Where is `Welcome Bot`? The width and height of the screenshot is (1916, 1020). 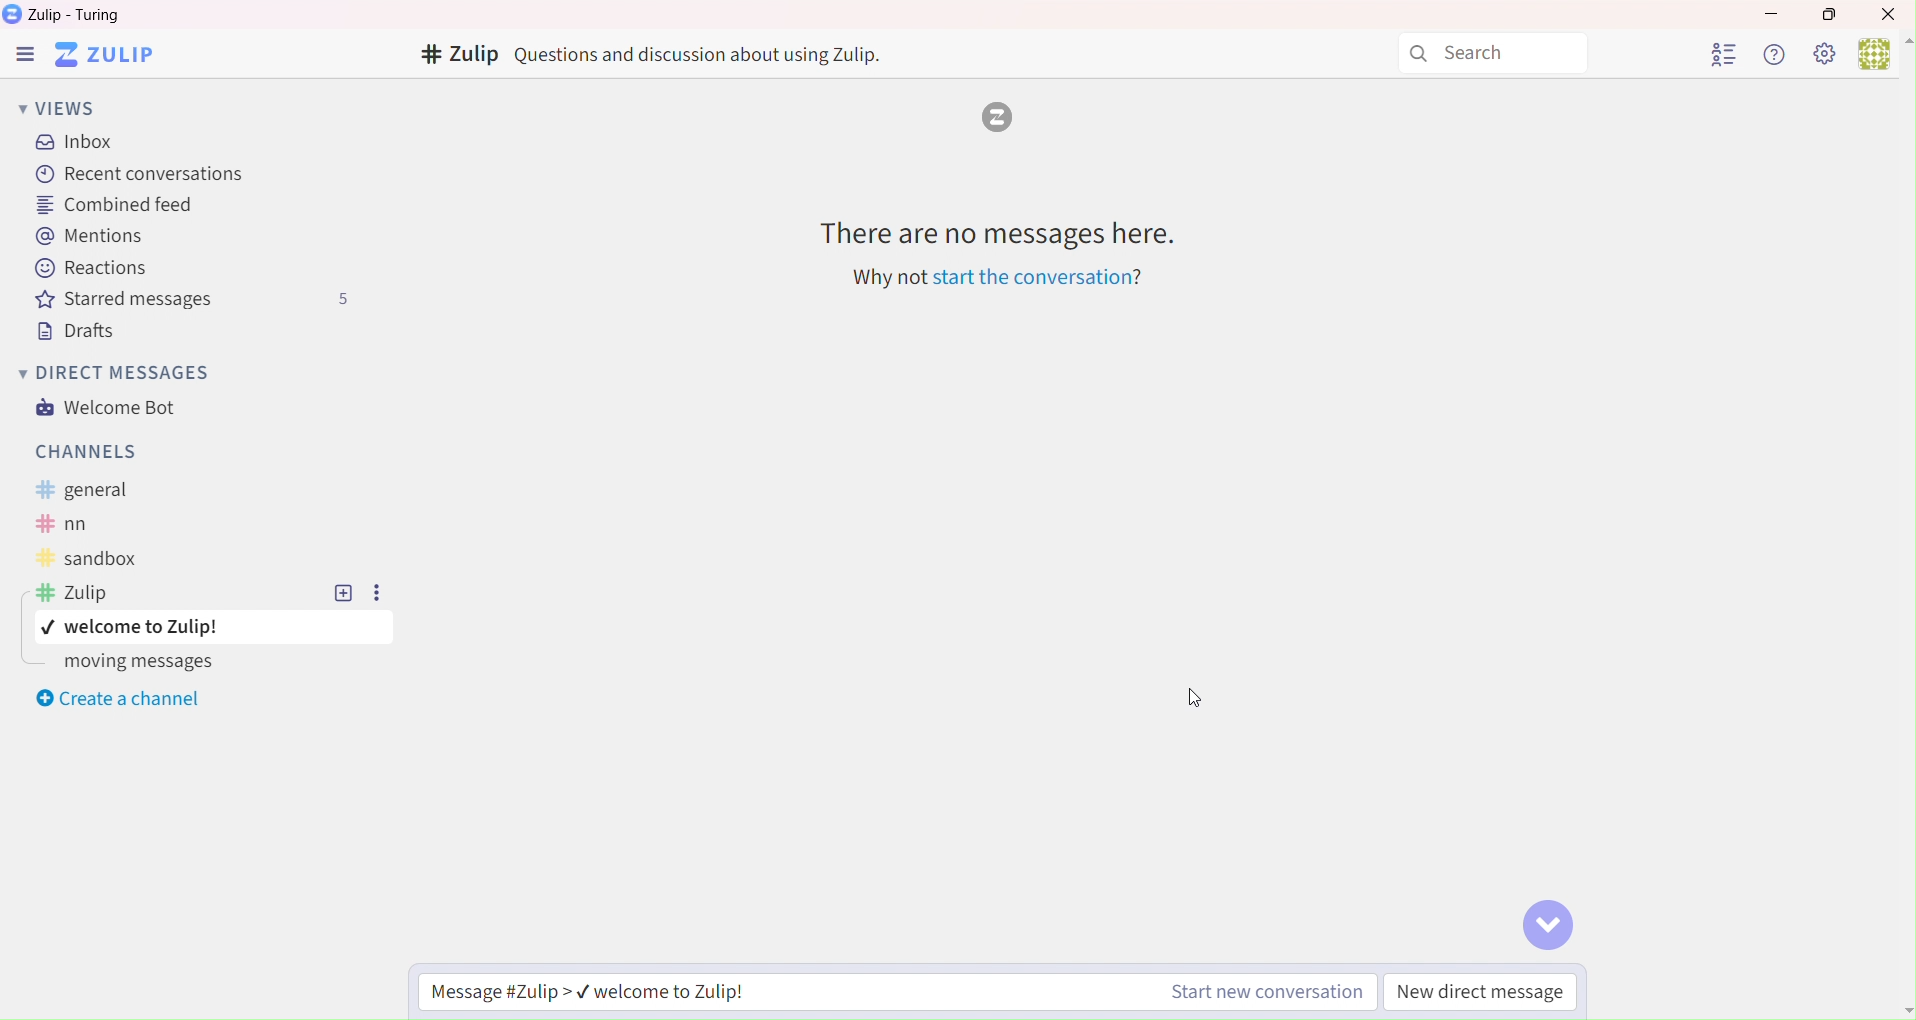 Welcome Bot is located at coordinates (111, 407).